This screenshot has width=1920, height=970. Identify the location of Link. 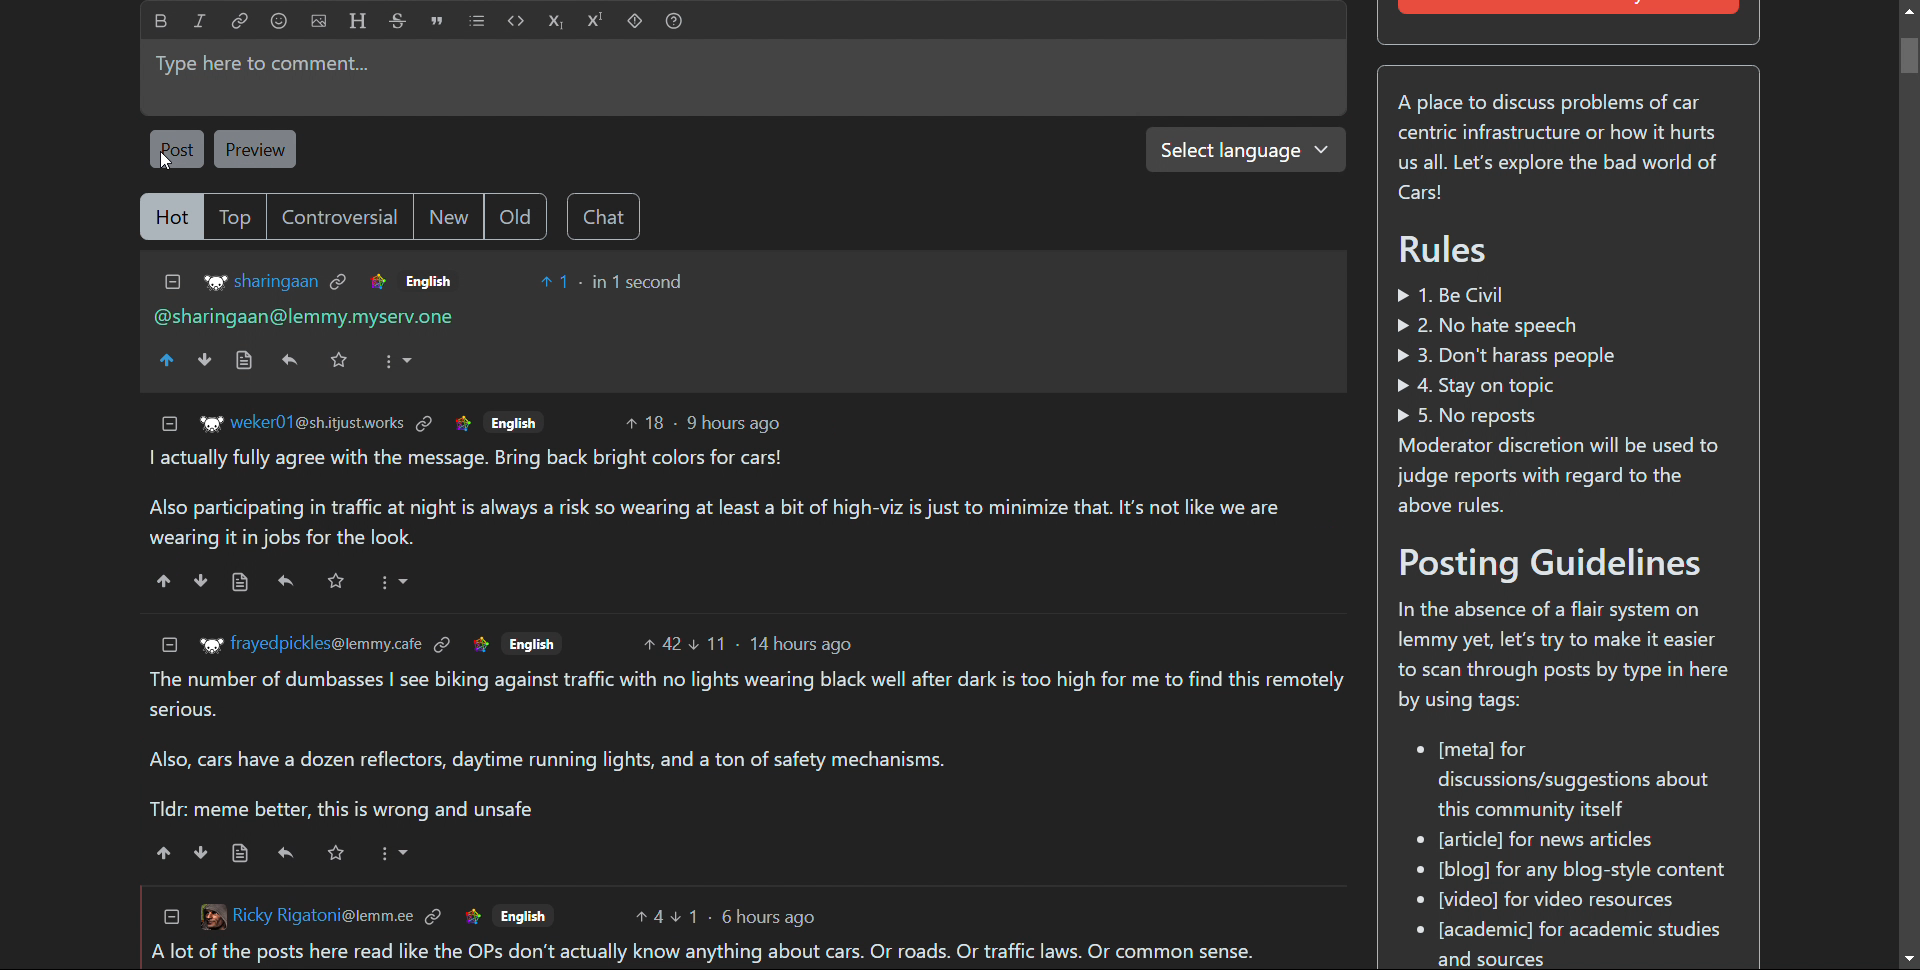
(472, 915).